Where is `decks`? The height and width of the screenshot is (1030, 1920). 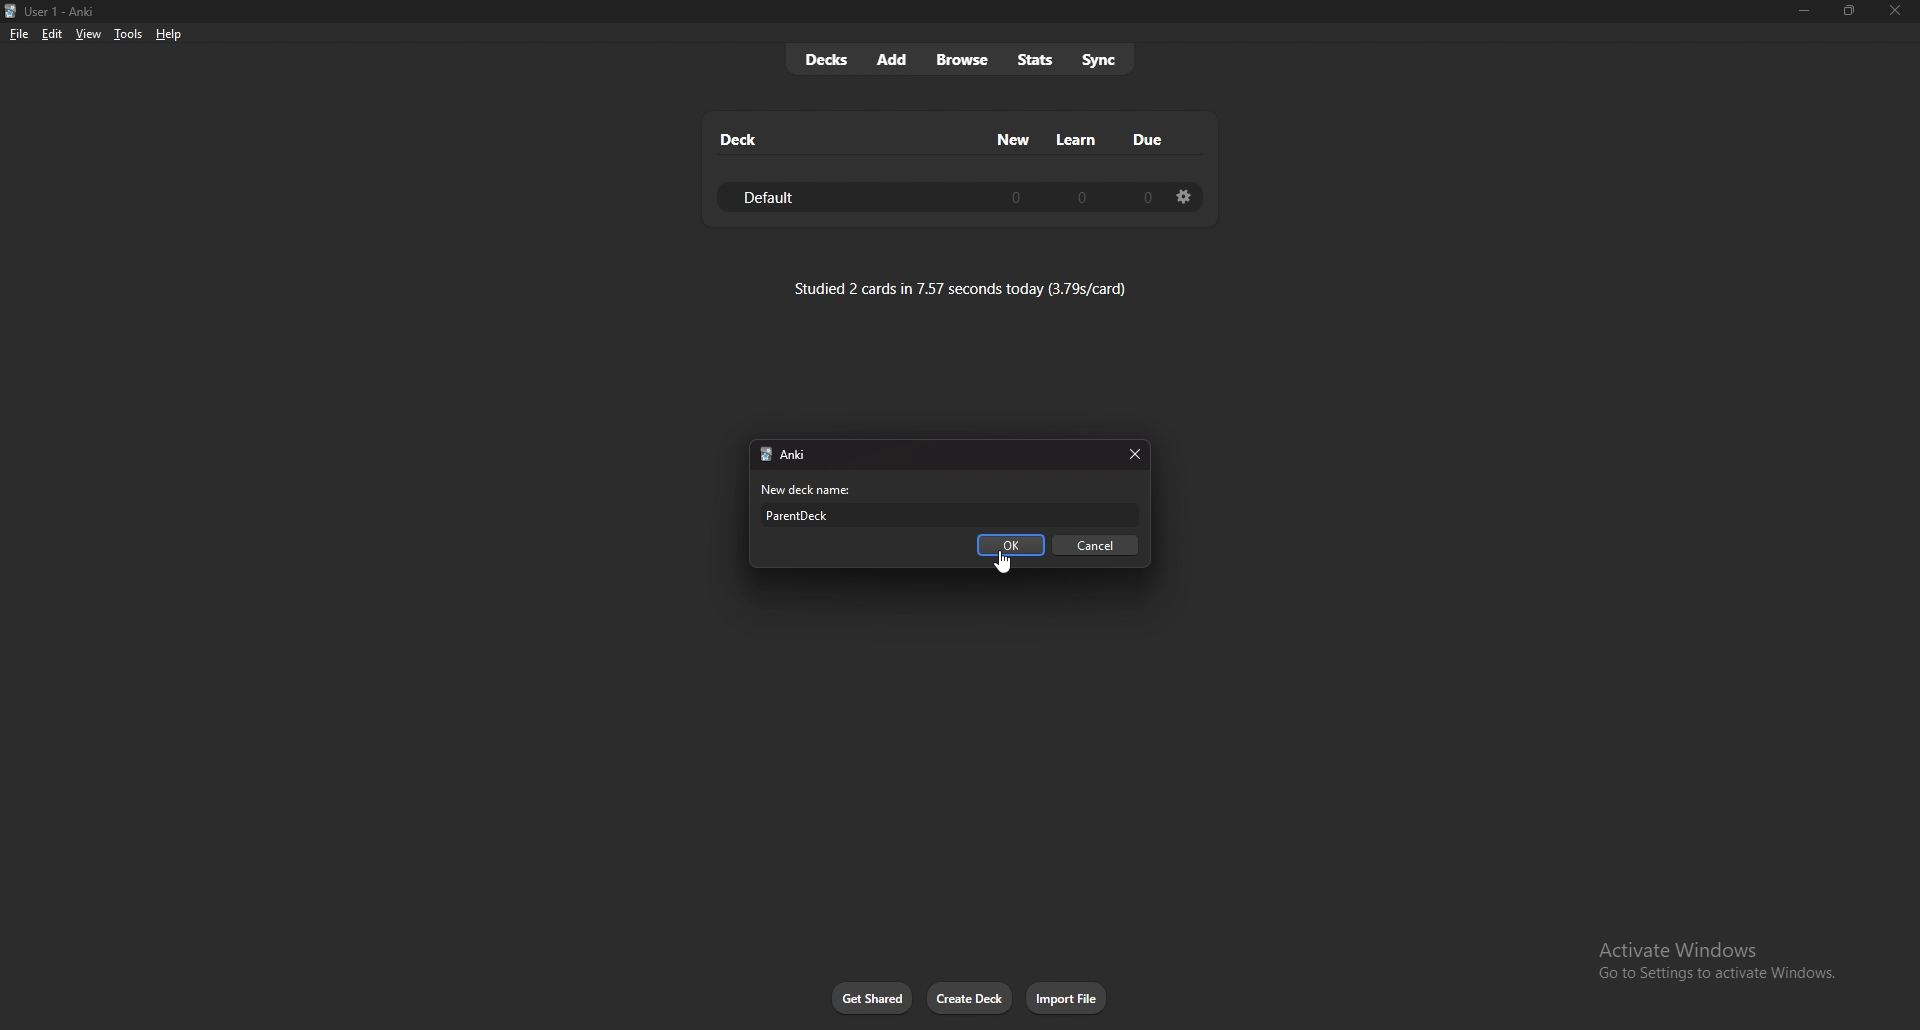 decks is located at coordinates (826, 60).